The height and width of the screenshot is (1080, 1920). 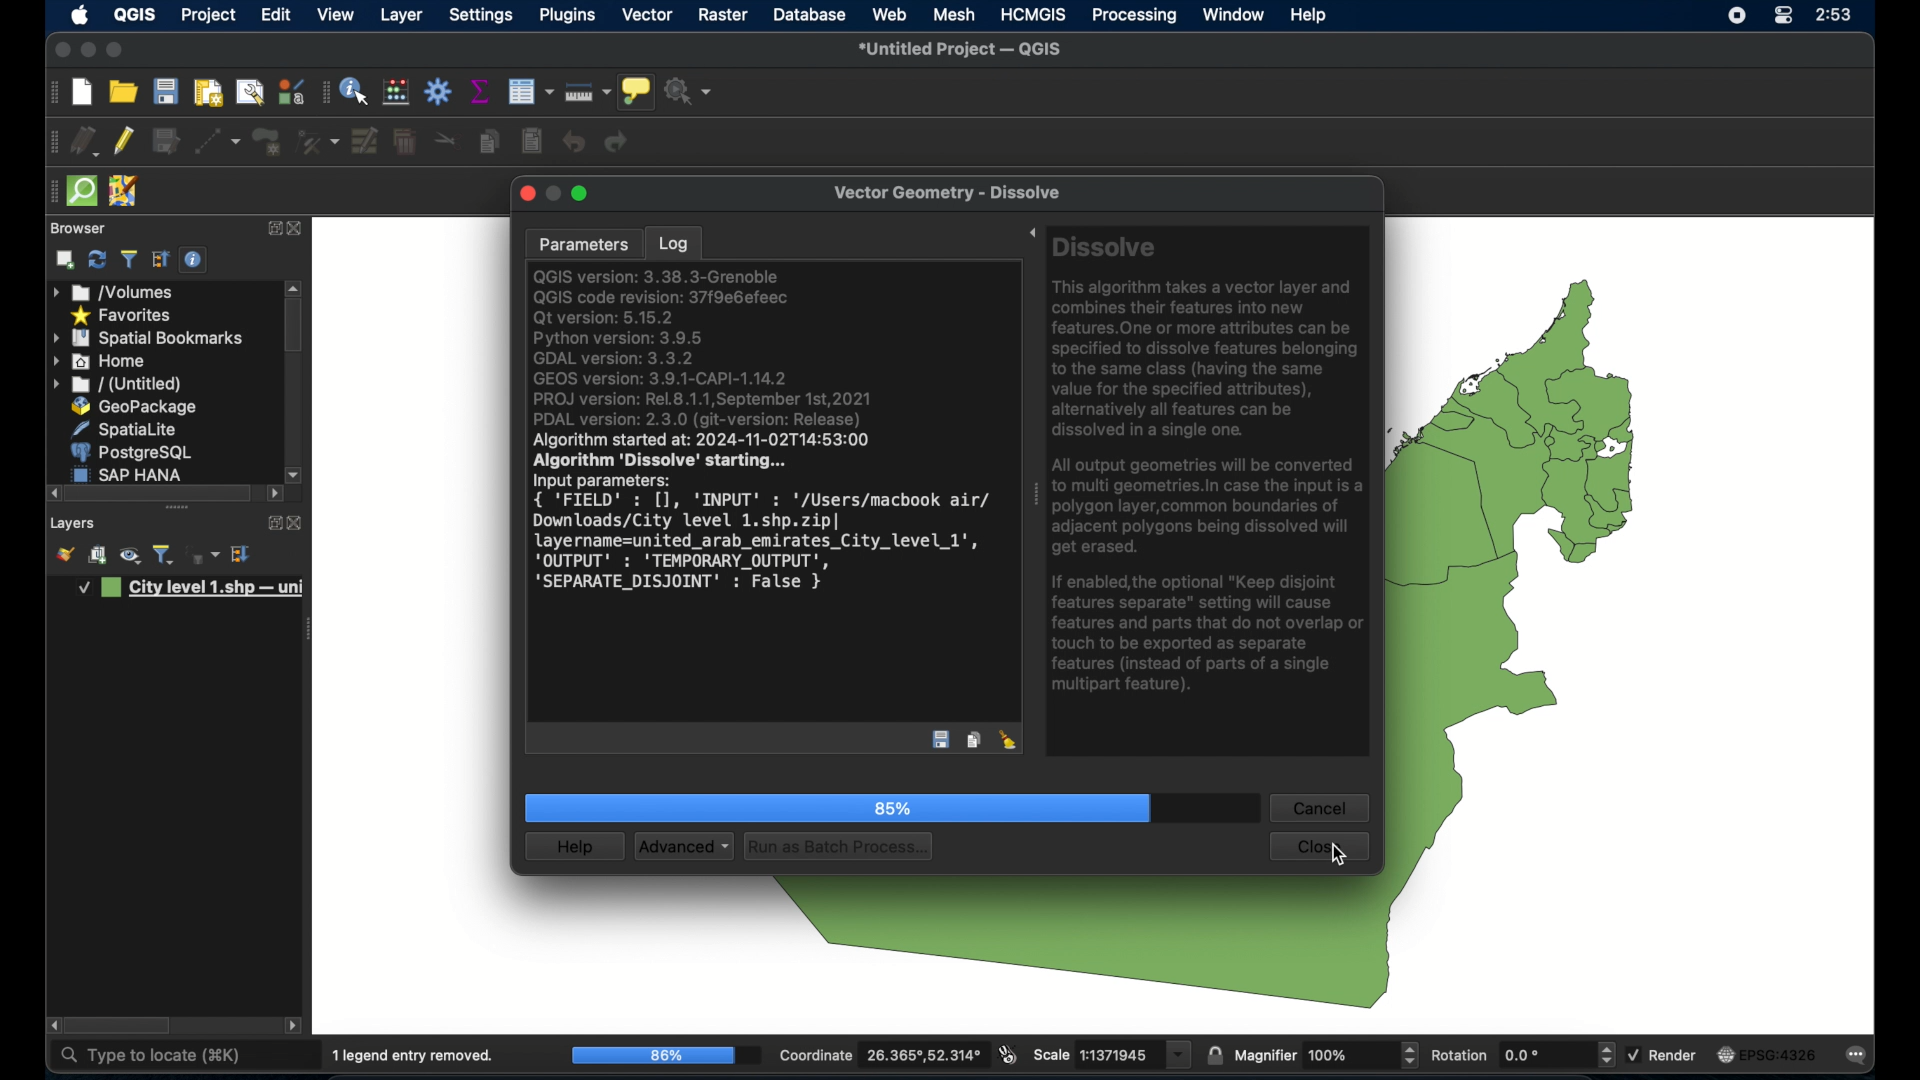 I want to click on layer, so click(x=402, y=17).